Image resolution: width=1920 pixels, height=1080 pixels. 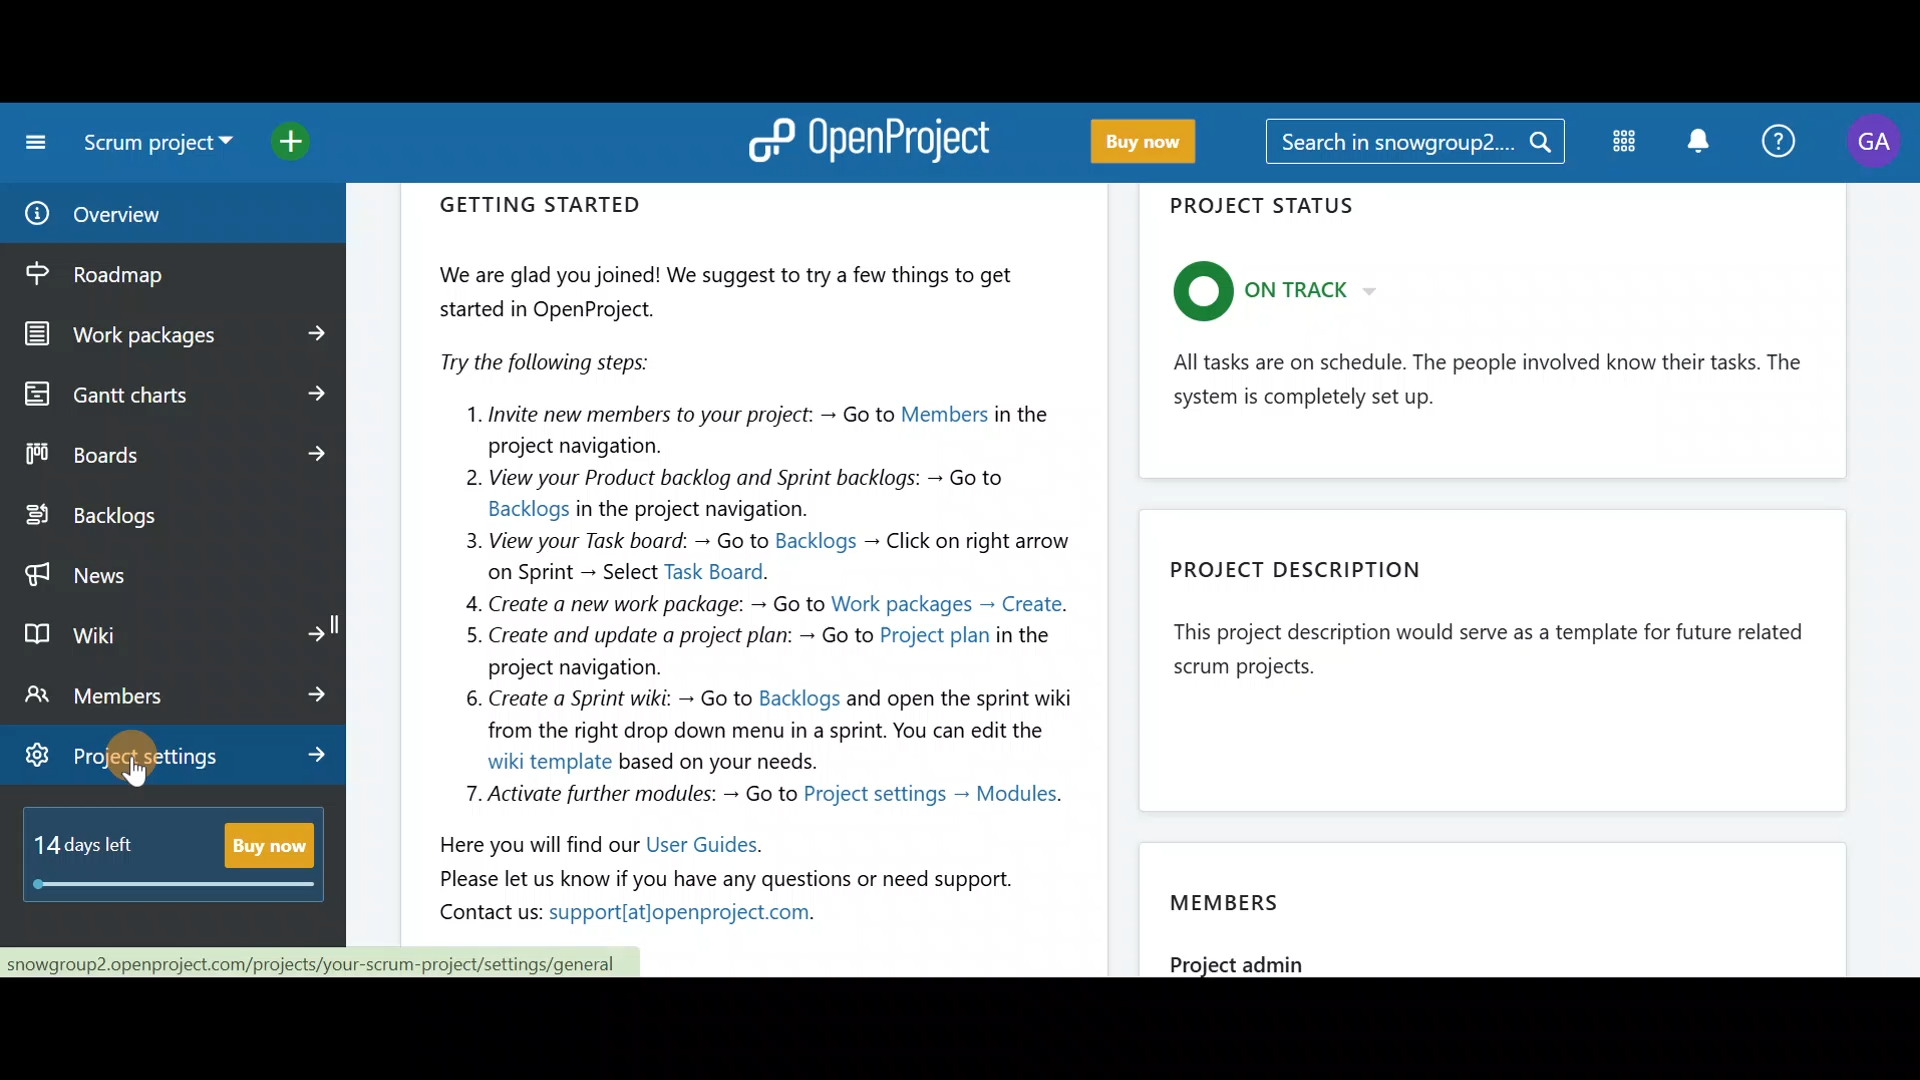 I want to click on Project settings, so click(x=178, y=759).